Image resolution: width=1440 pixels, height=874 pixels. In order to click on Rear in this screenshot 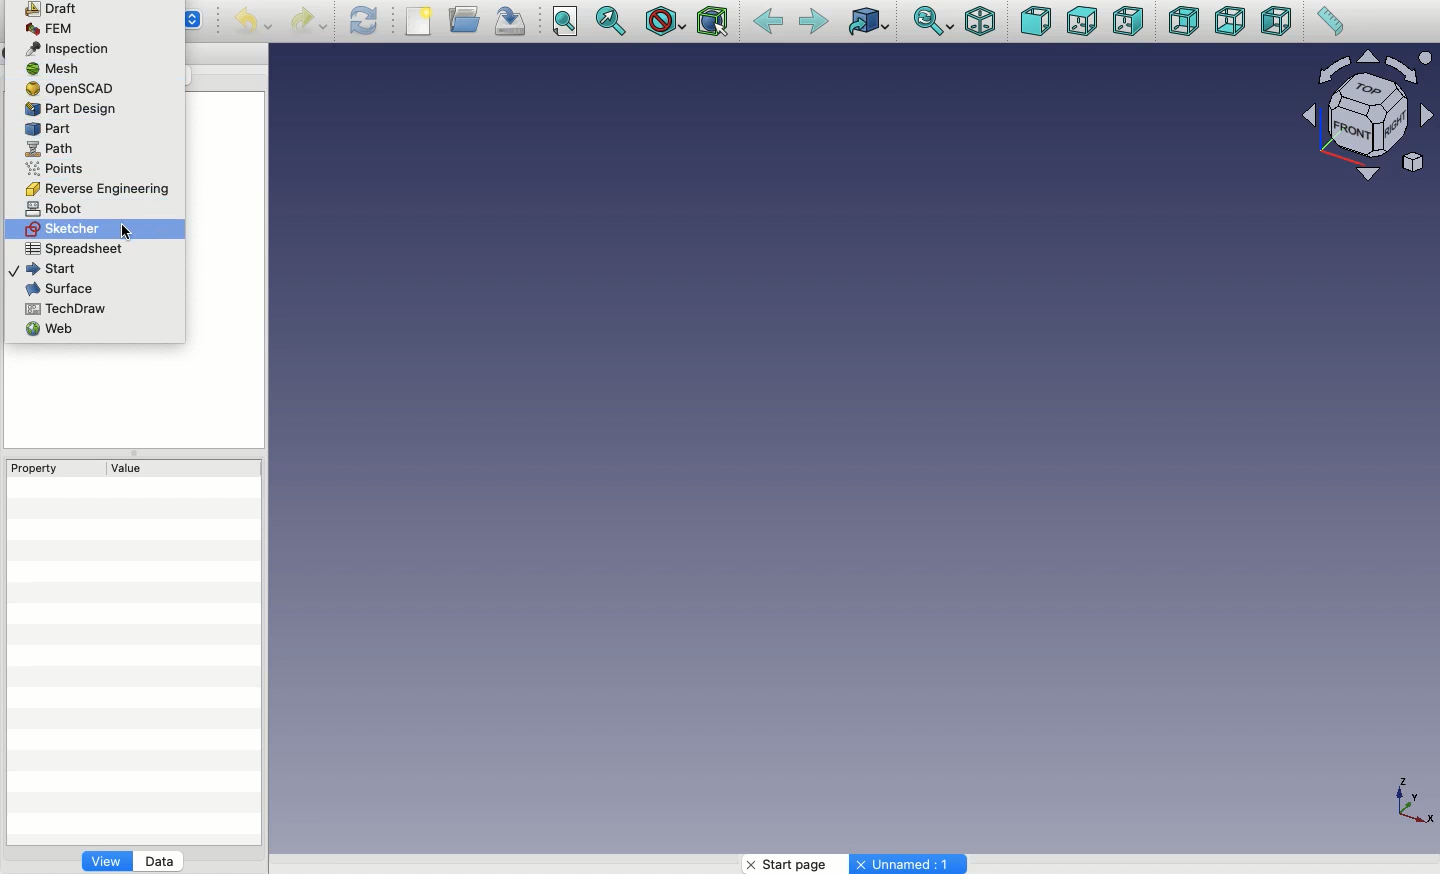, I will do `click(1182, 22)`.